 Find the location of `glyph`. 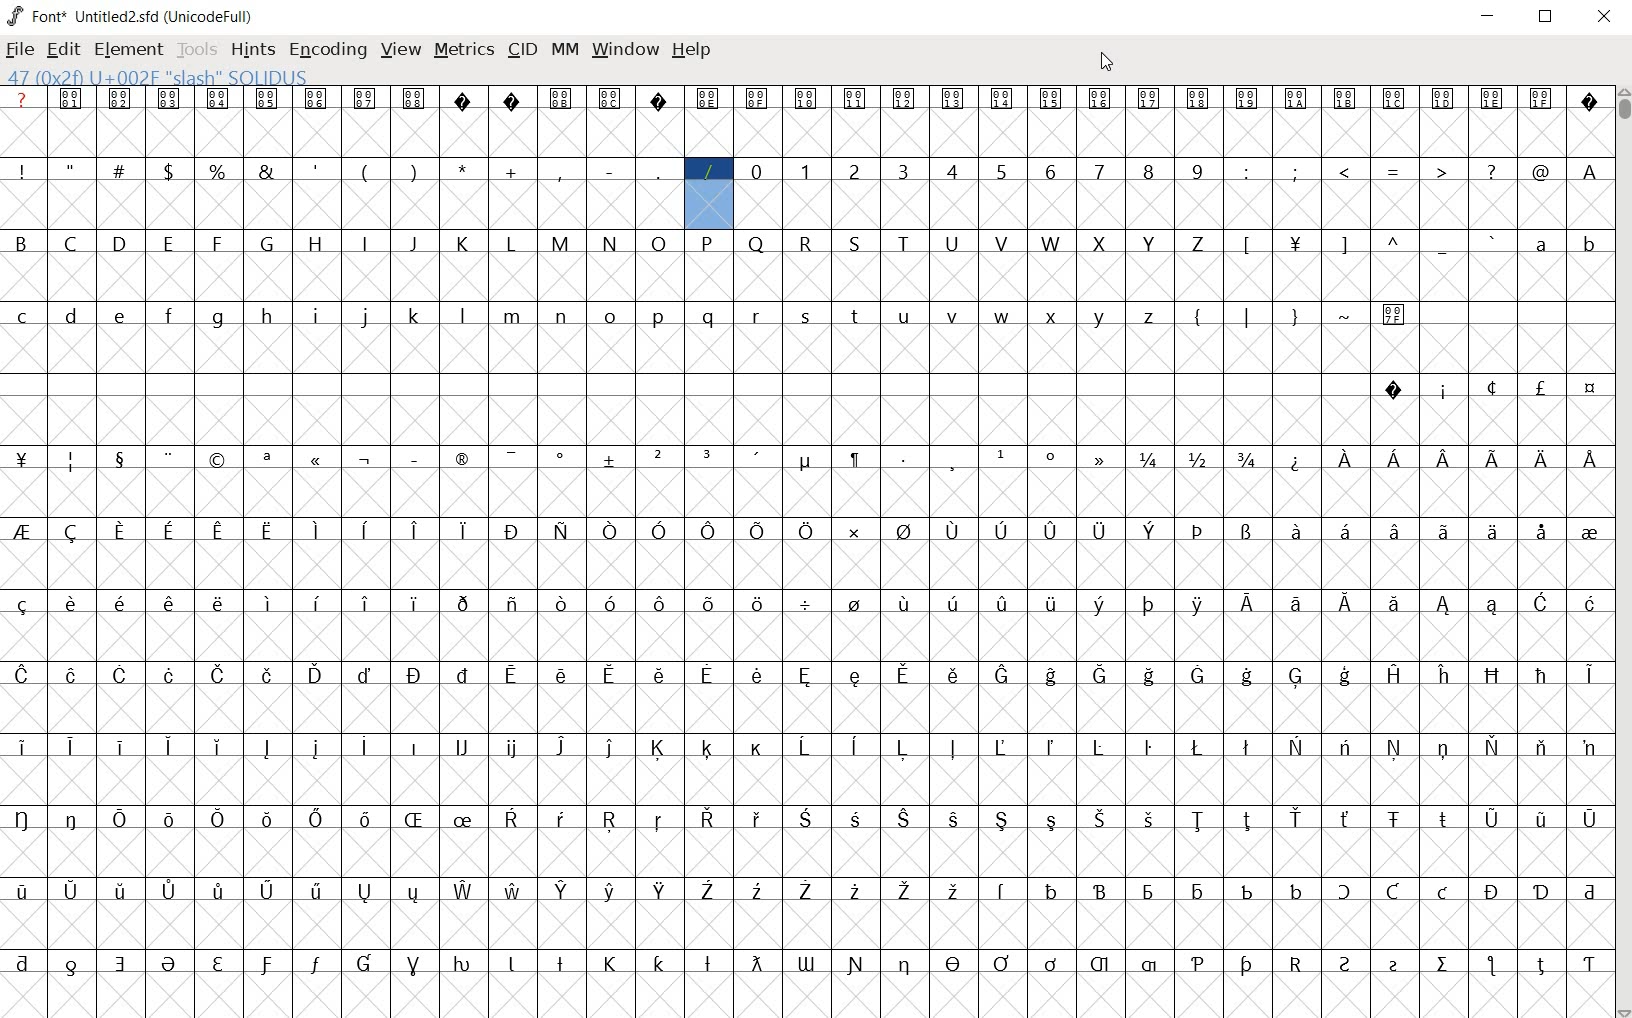

glyph is located at coordinates (71, 603).